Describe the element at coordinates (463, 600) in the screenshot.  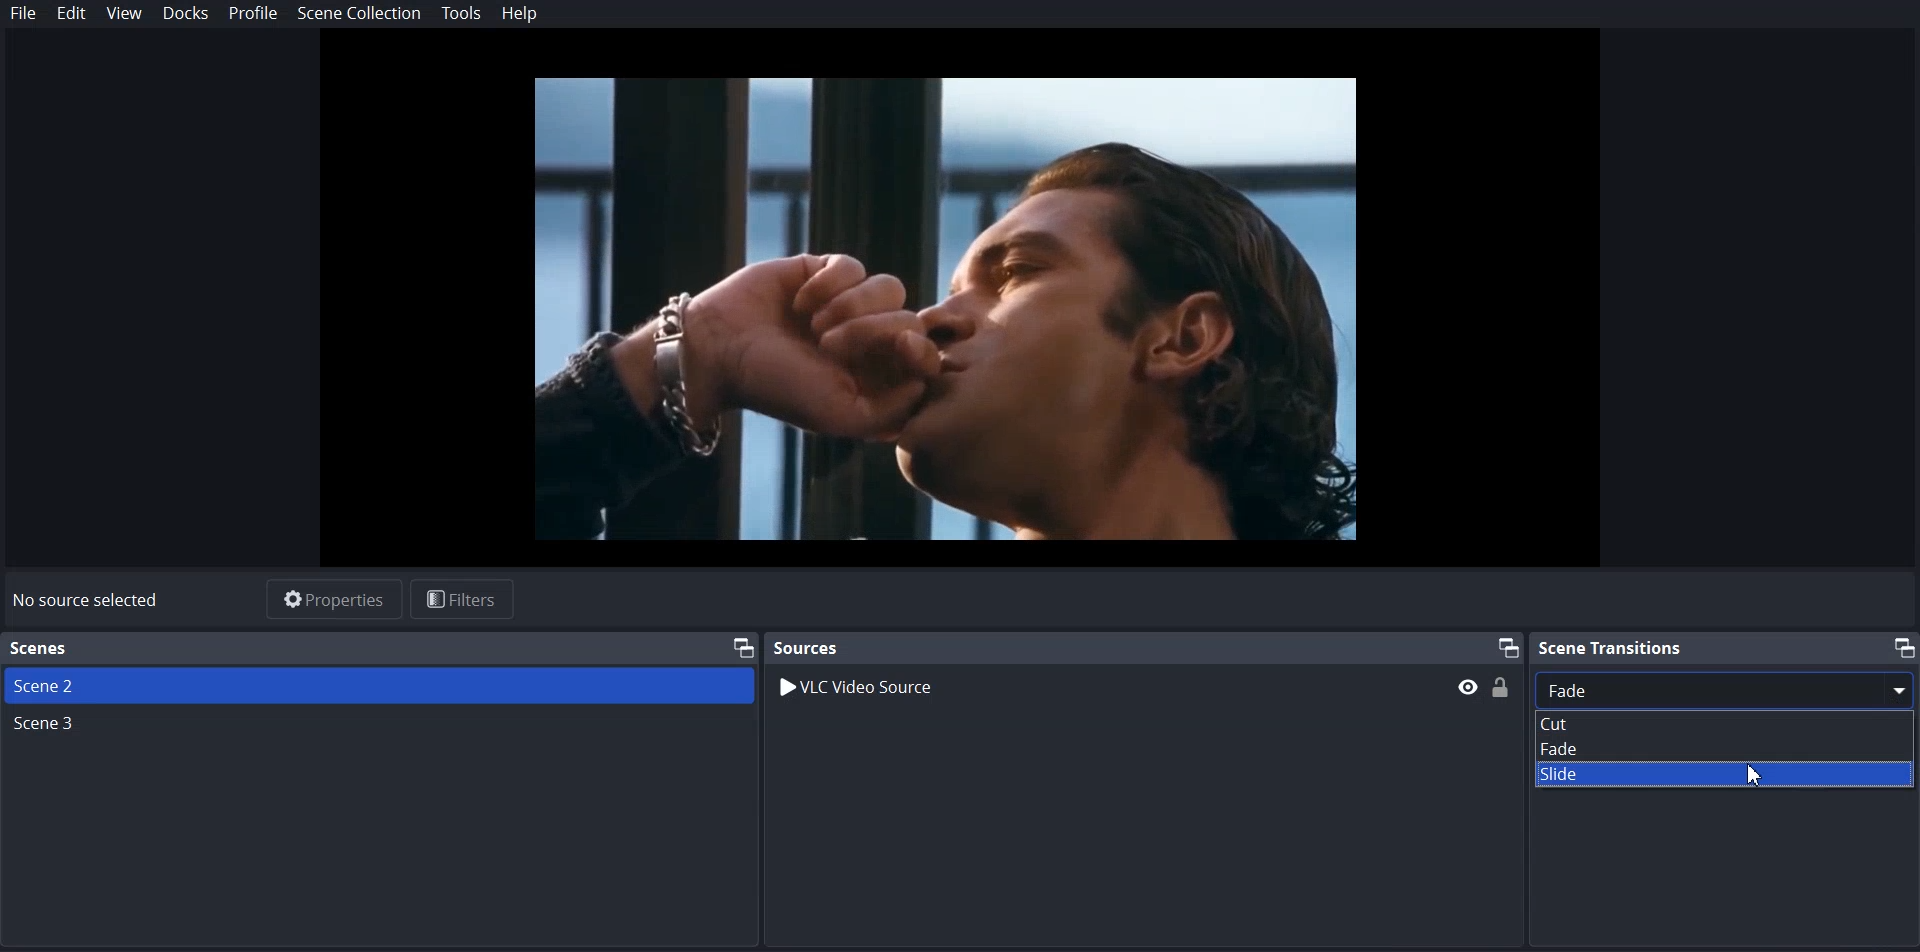
I see `Filters` at that location.